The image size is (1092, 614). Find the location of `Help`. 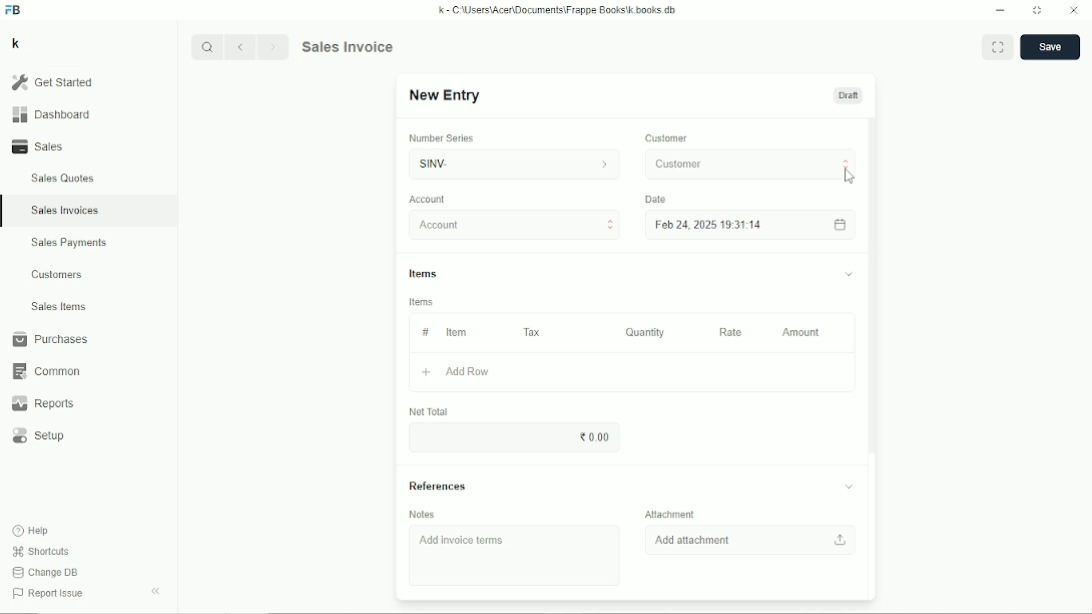

Help is located at coordinates (32, 530).